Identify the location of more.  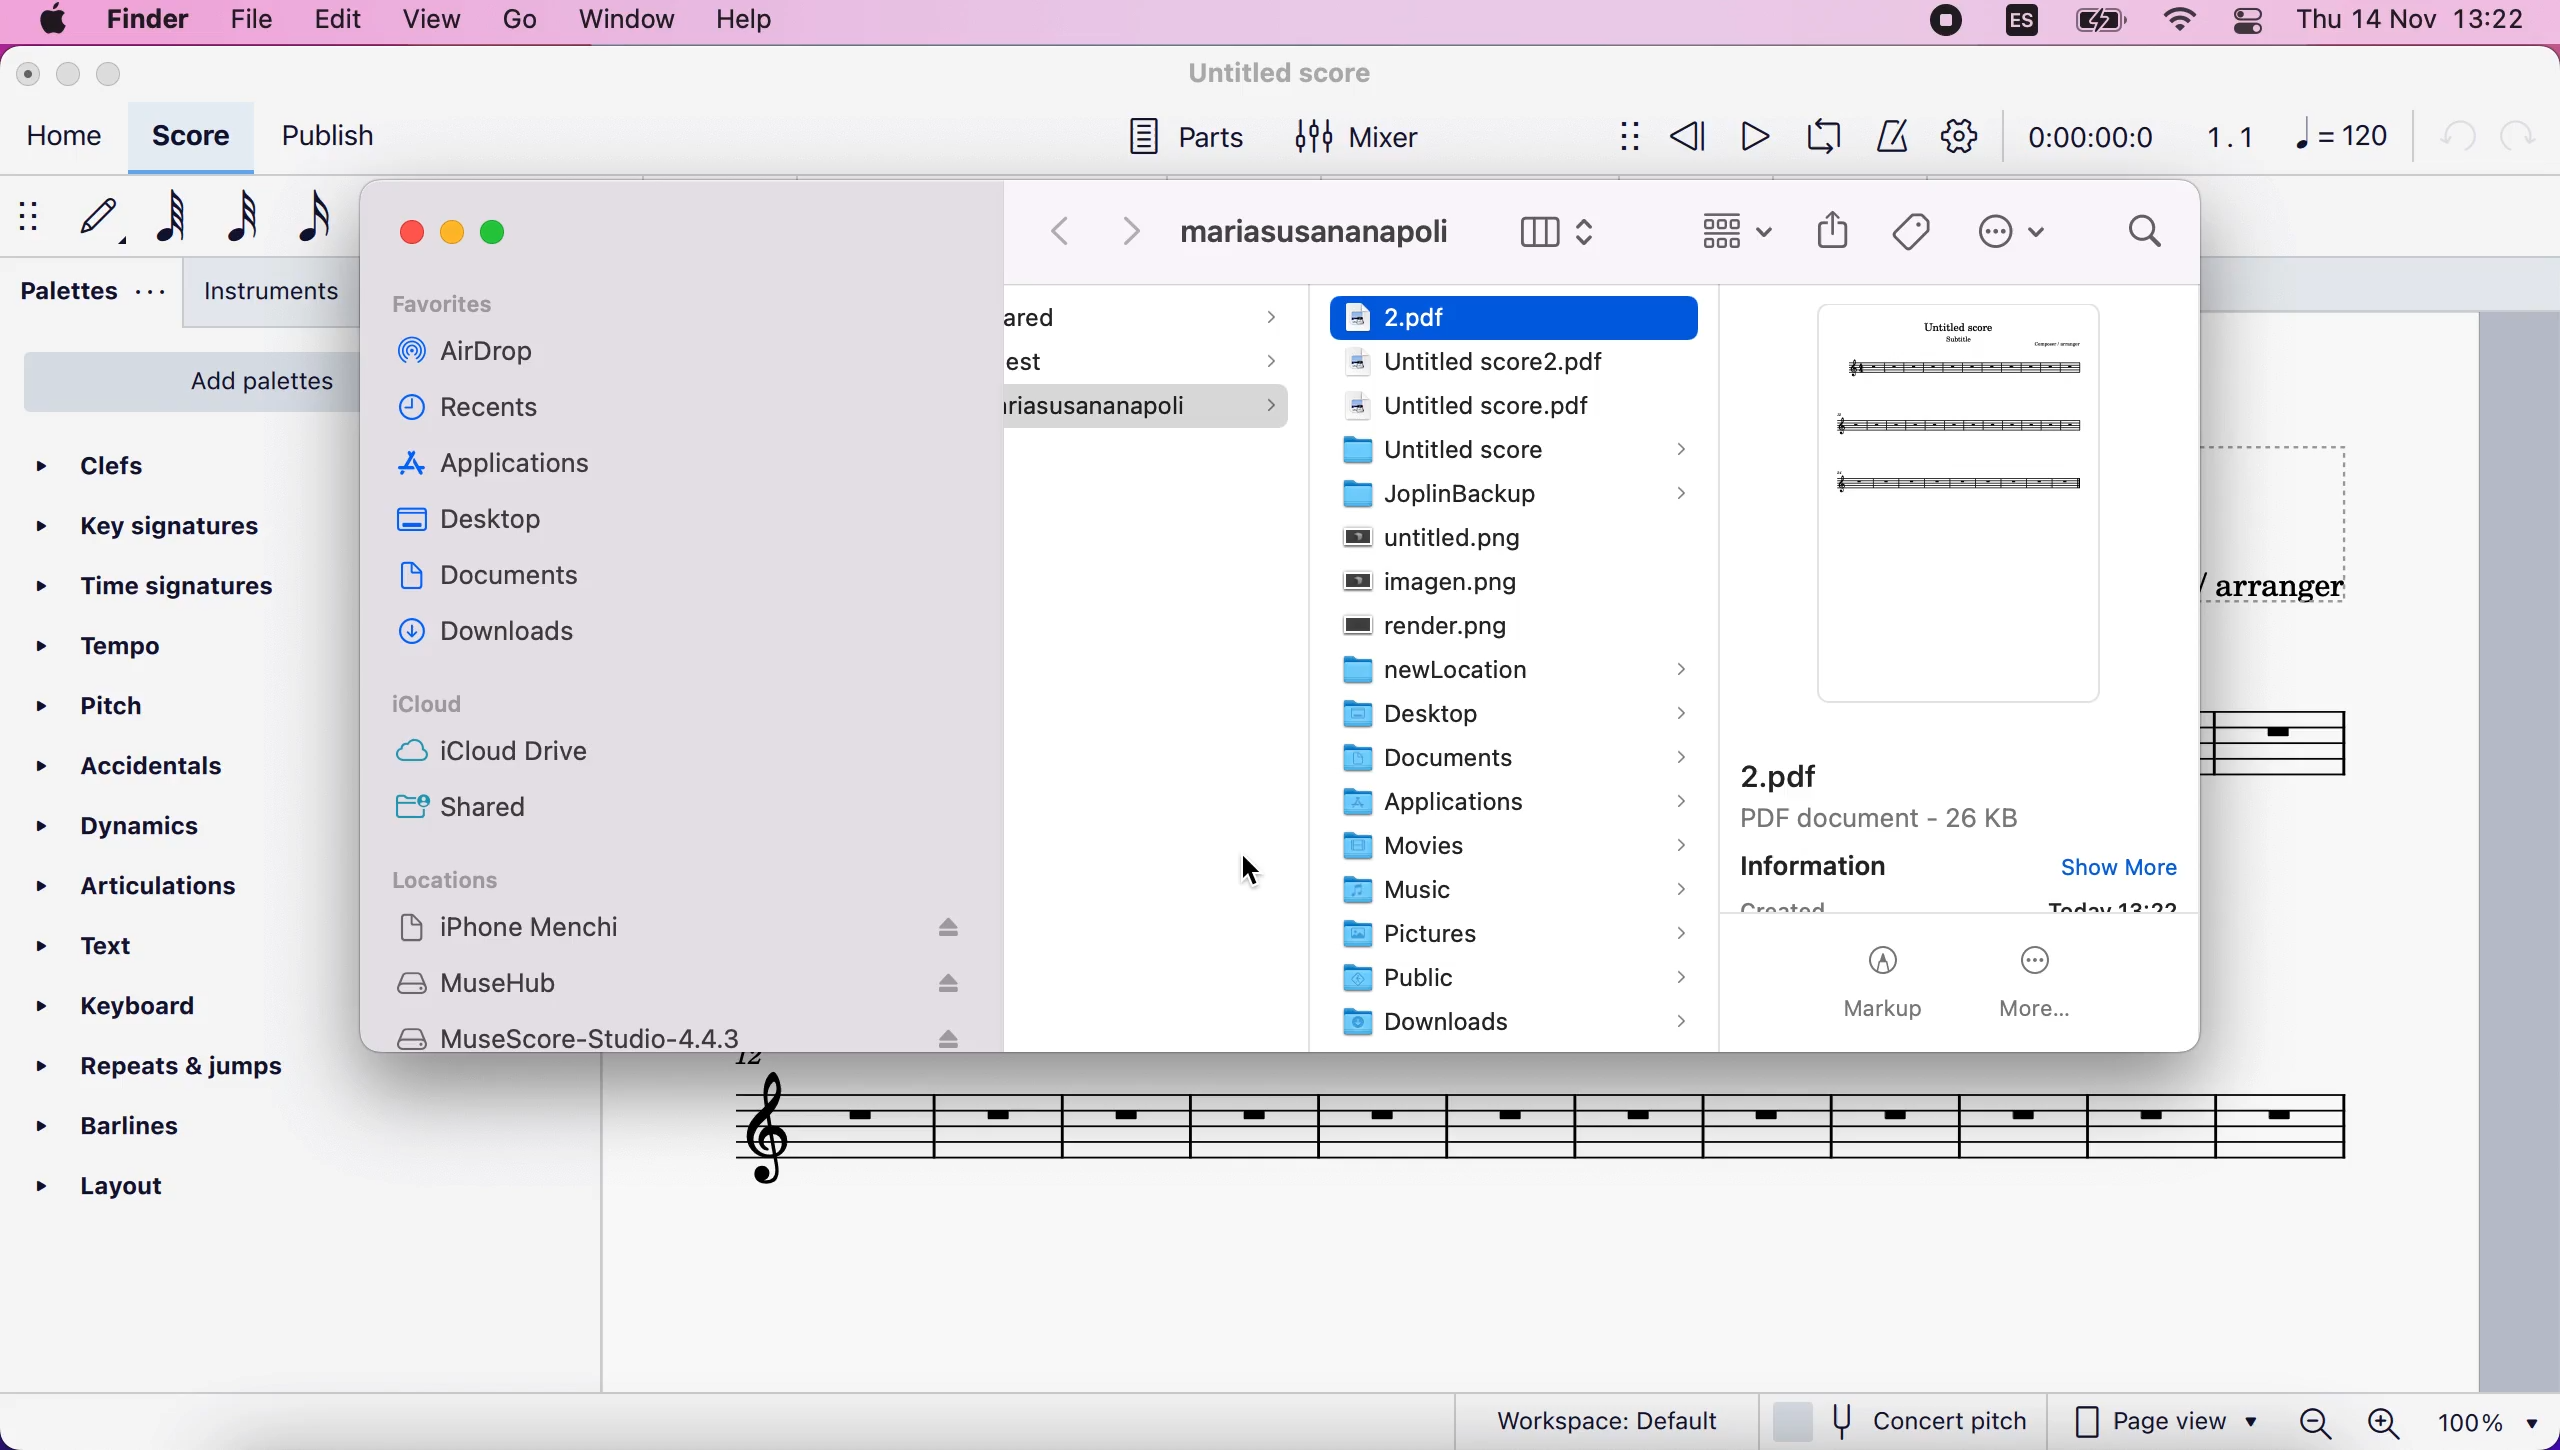
(2044, 983).